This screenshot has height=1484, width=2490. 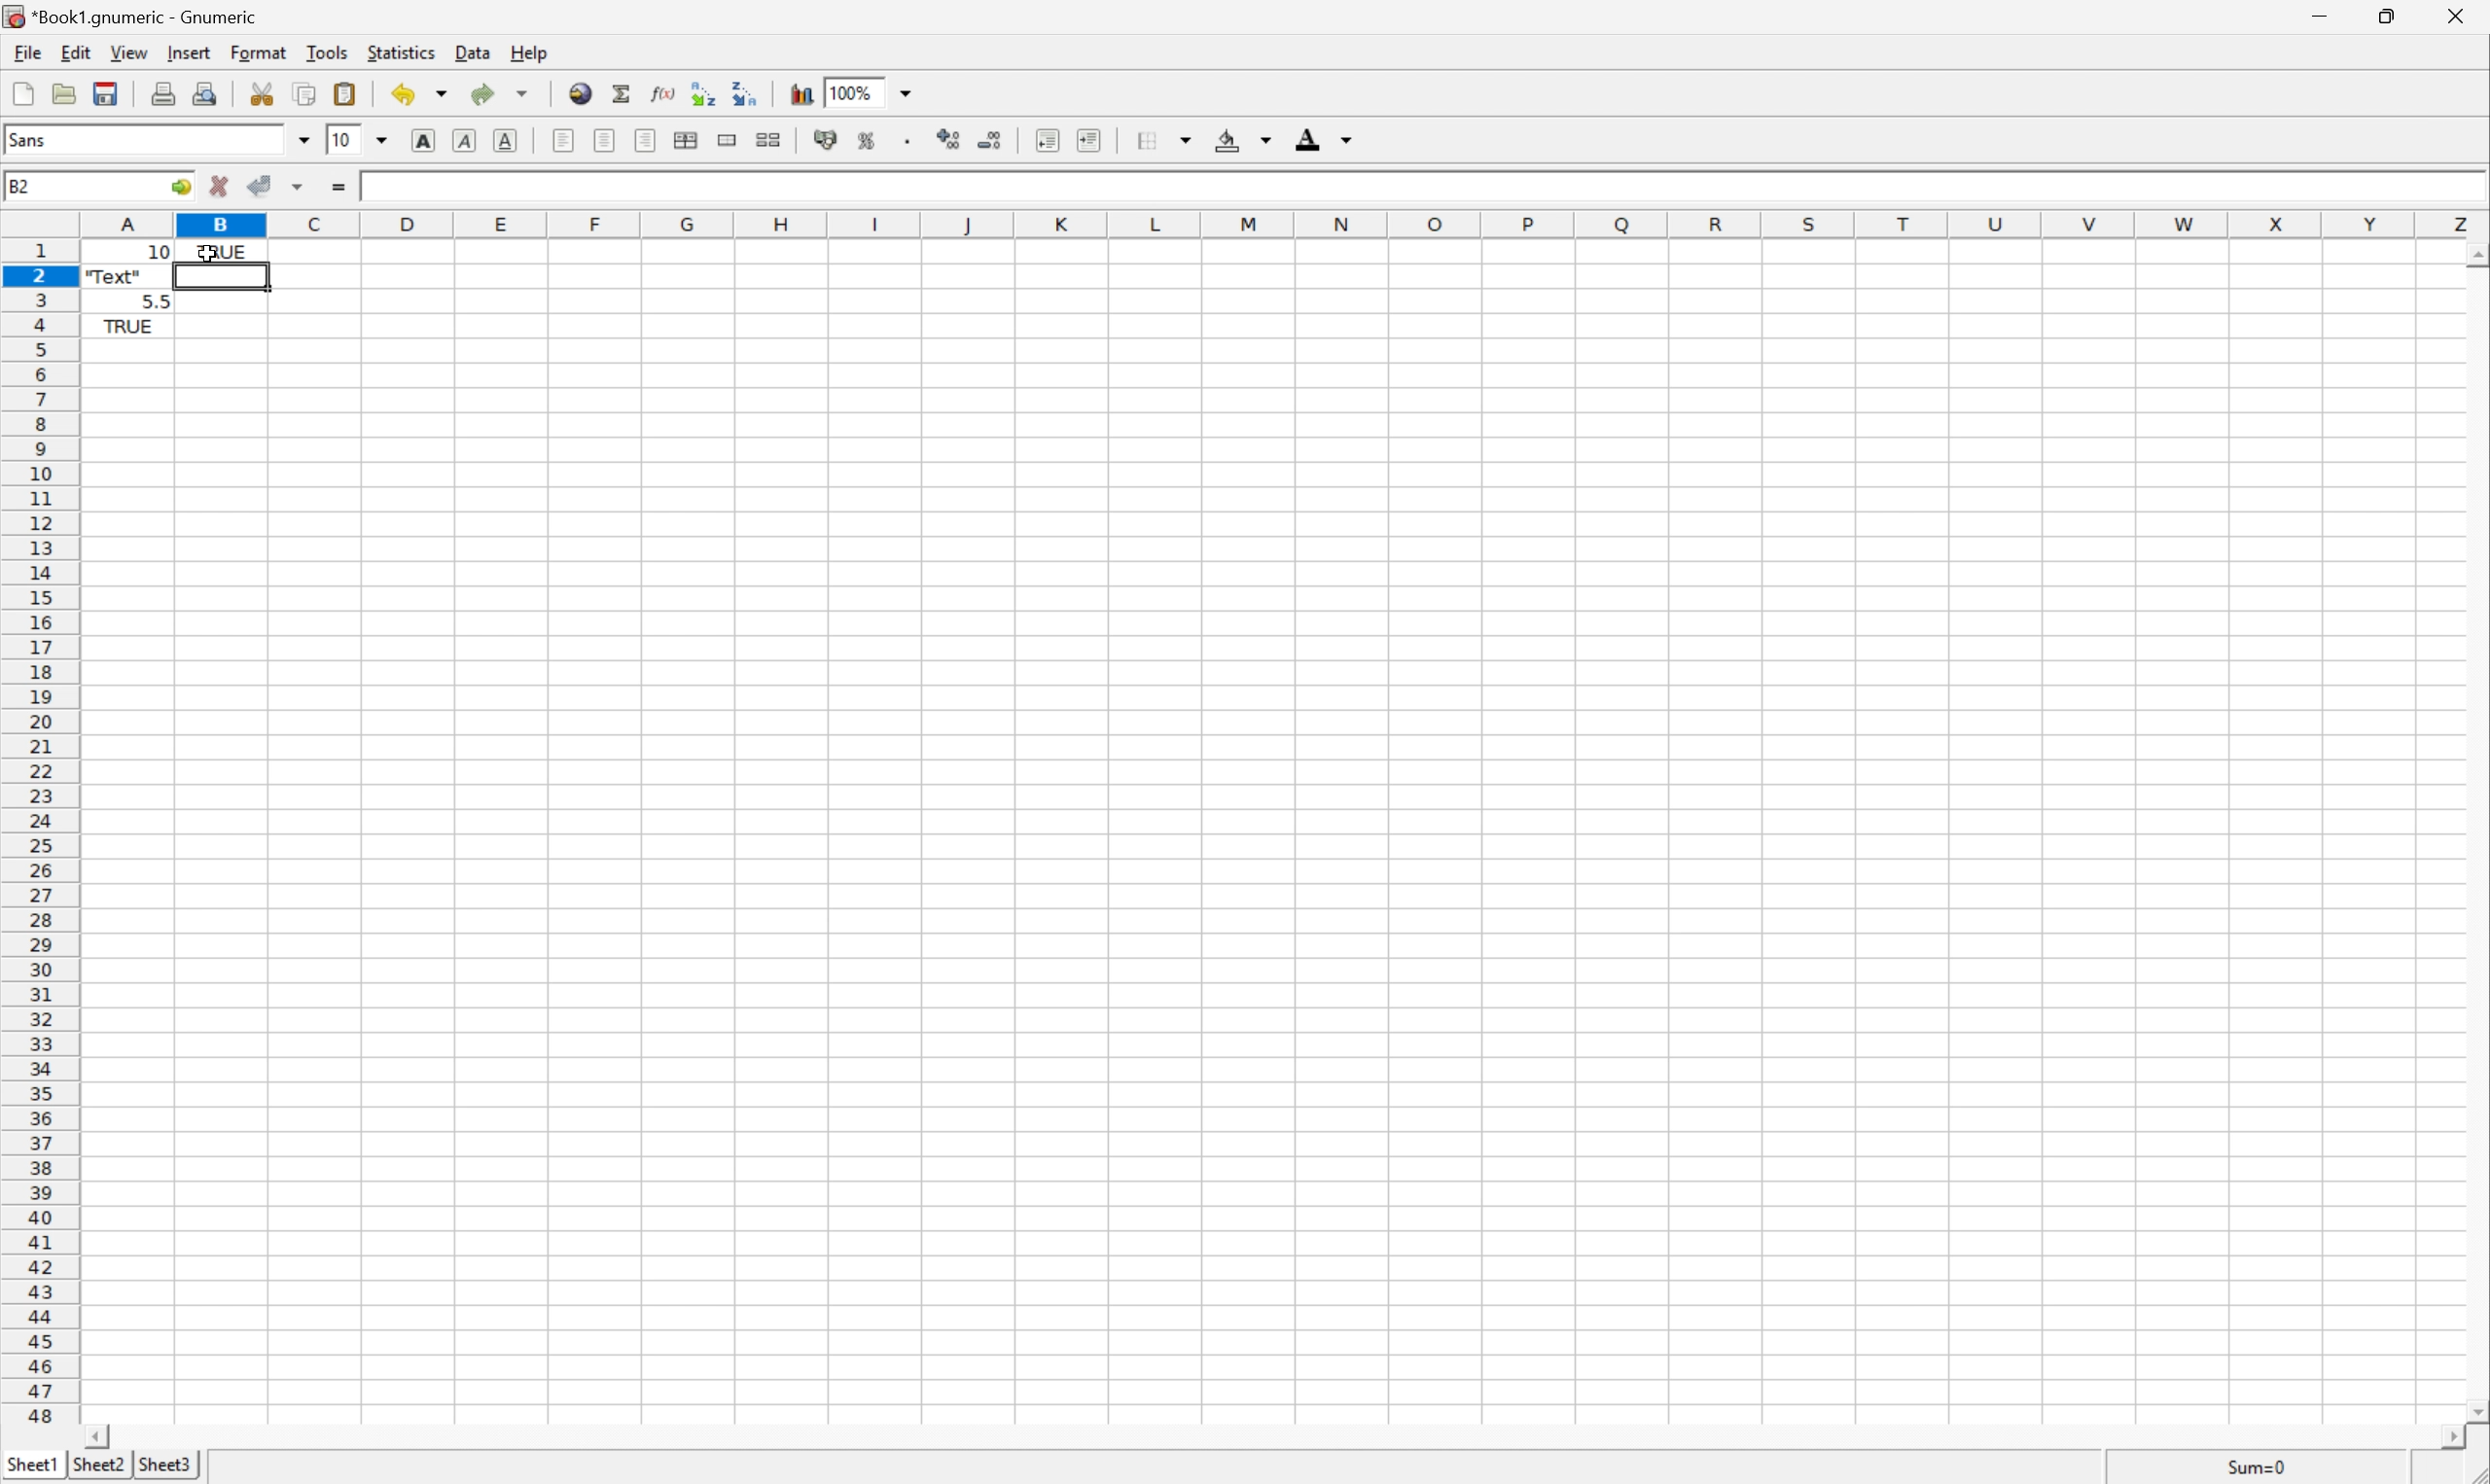 What do you see at coordinates (746, 91) in the screenshot?
I see `Sort the selected region in descending order based on the first column selected` at bounding box center [746, 91].